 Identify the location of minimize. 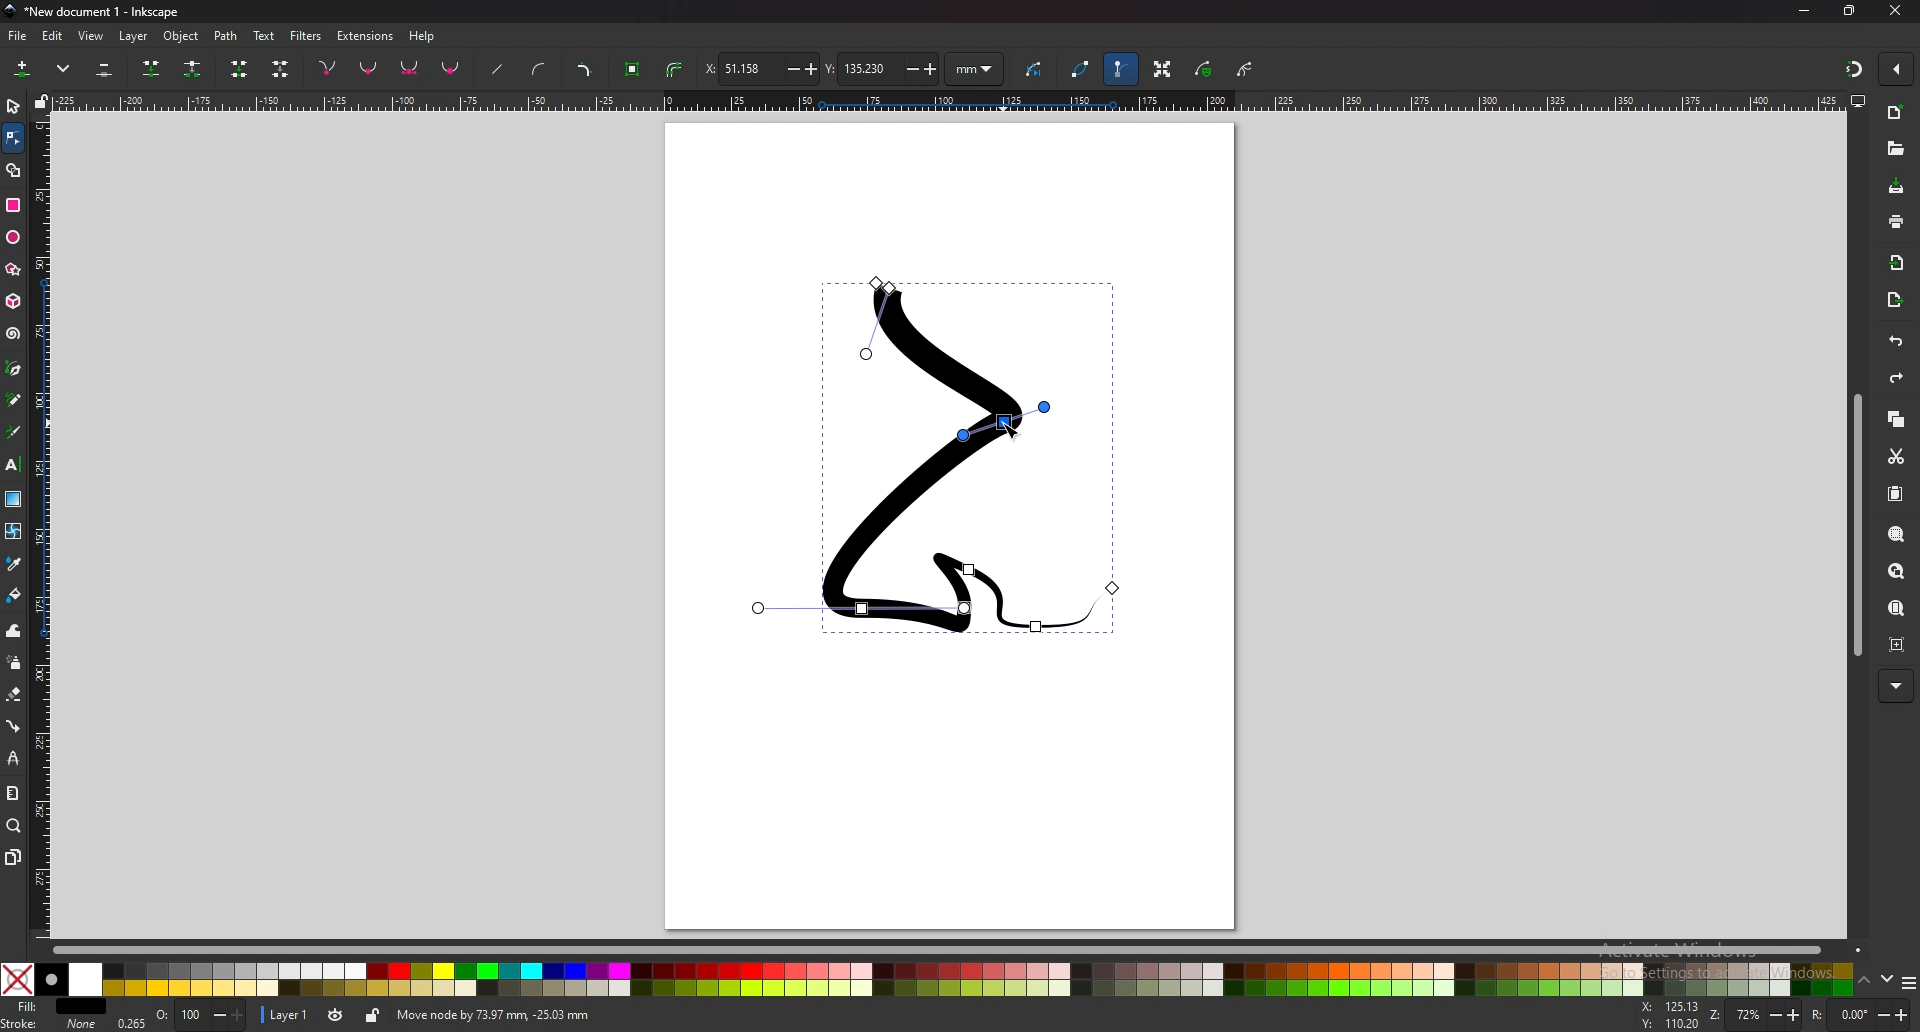
(1803, 9).